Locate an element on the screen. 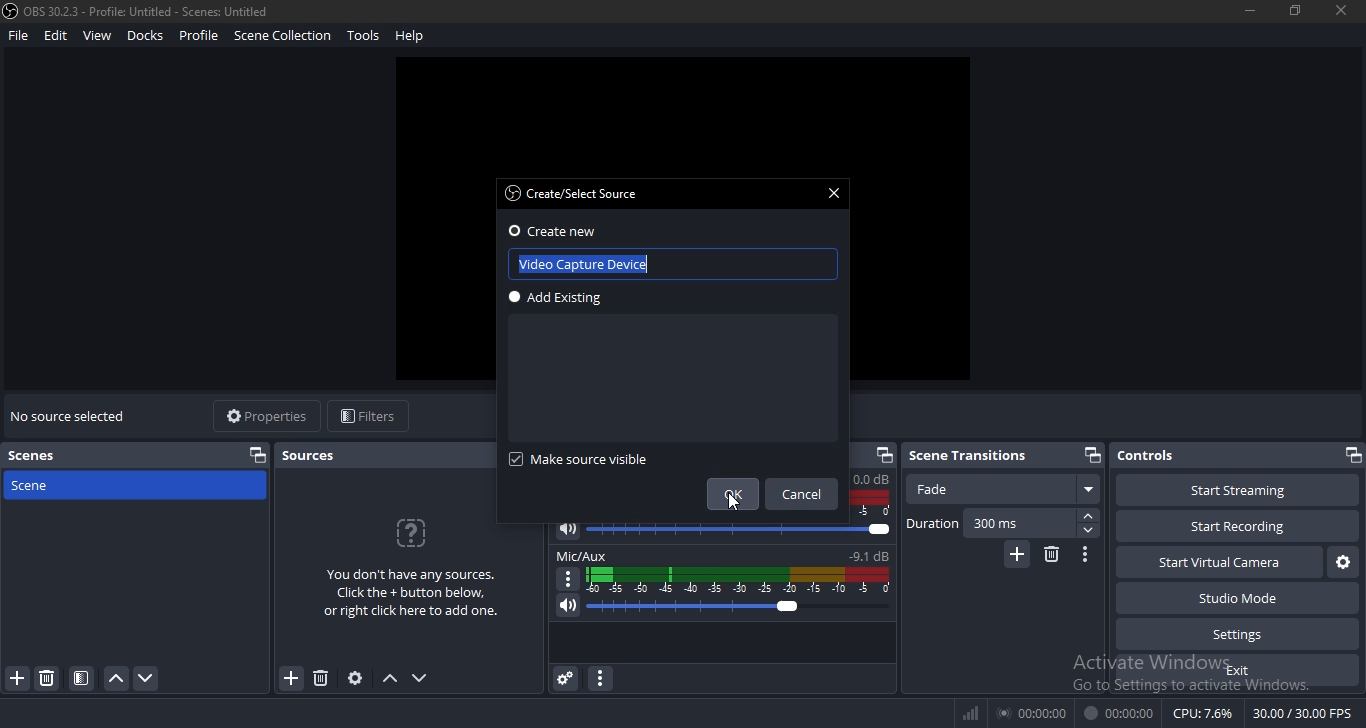 This screenshot has height=728, width=1366. video capture device is located at coordinates (622, 263).